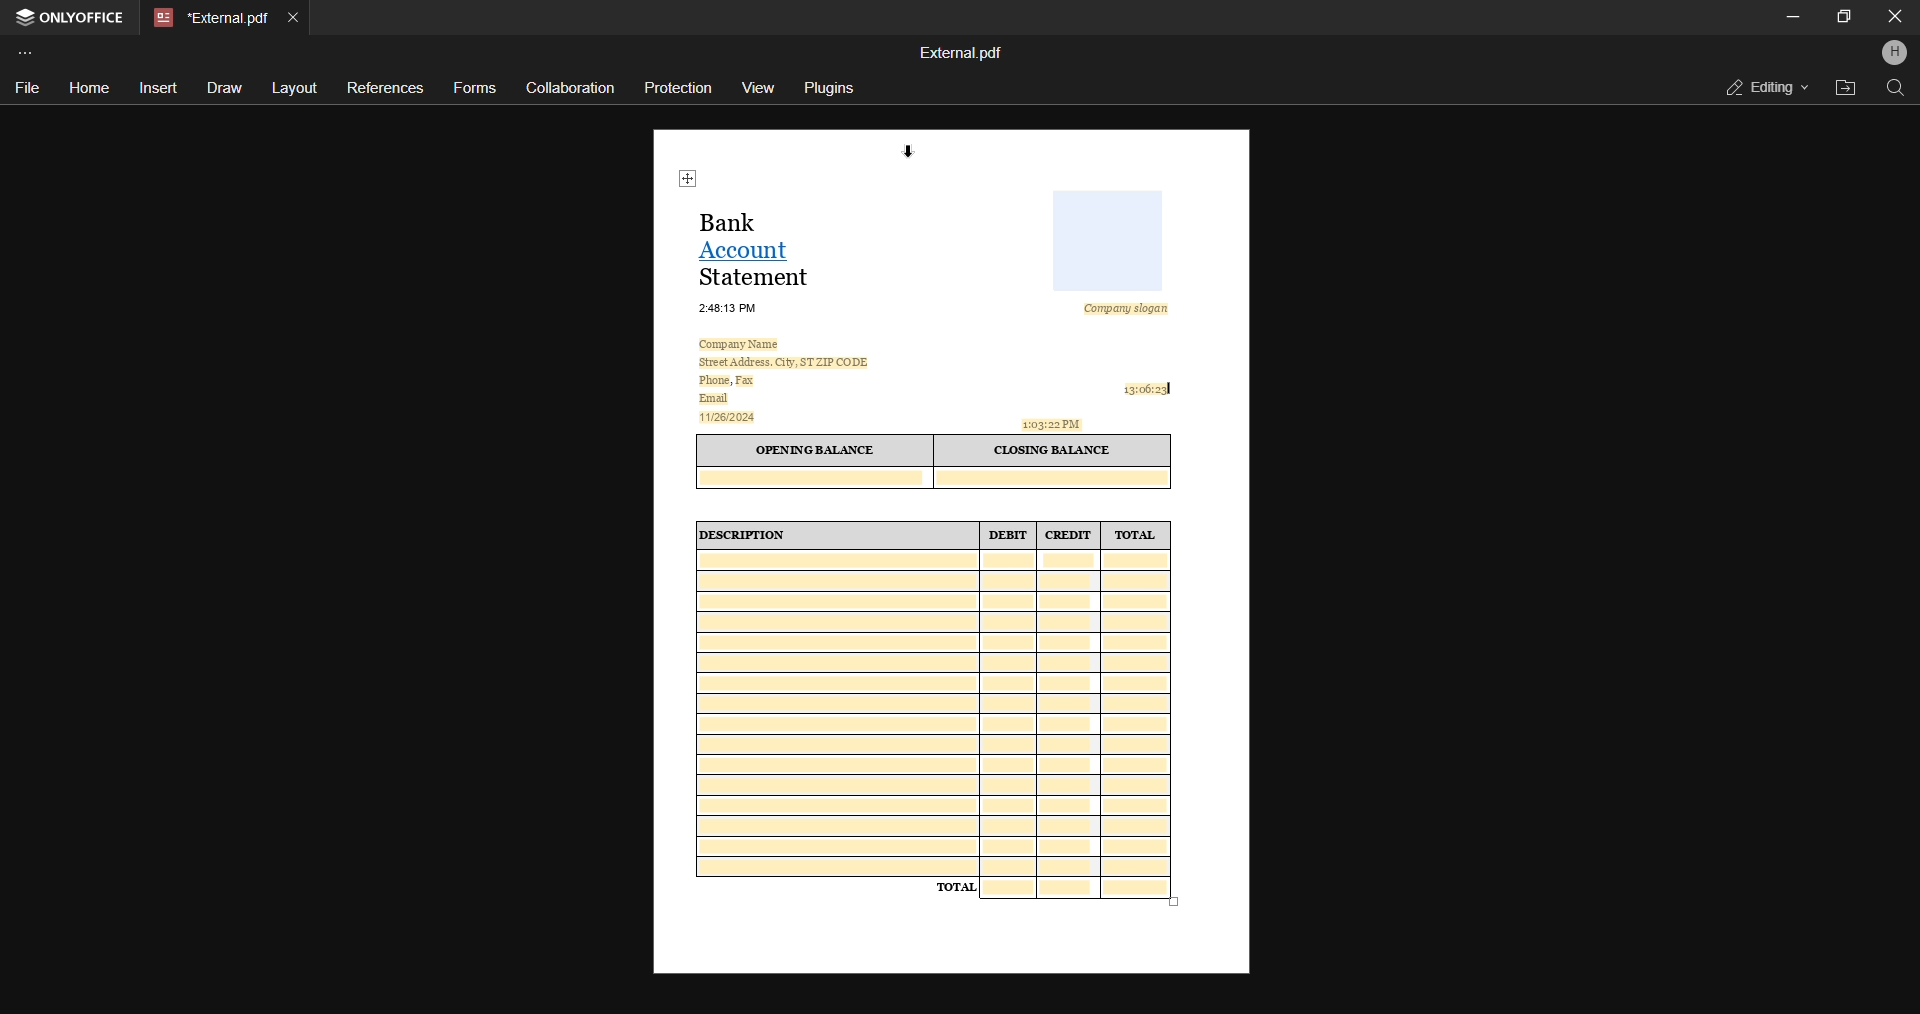 The width and height of the screenshot is (1920, 1014). Describe the element at coordinates (1843, 87) in the screenshot. I see `open file location` at that location.